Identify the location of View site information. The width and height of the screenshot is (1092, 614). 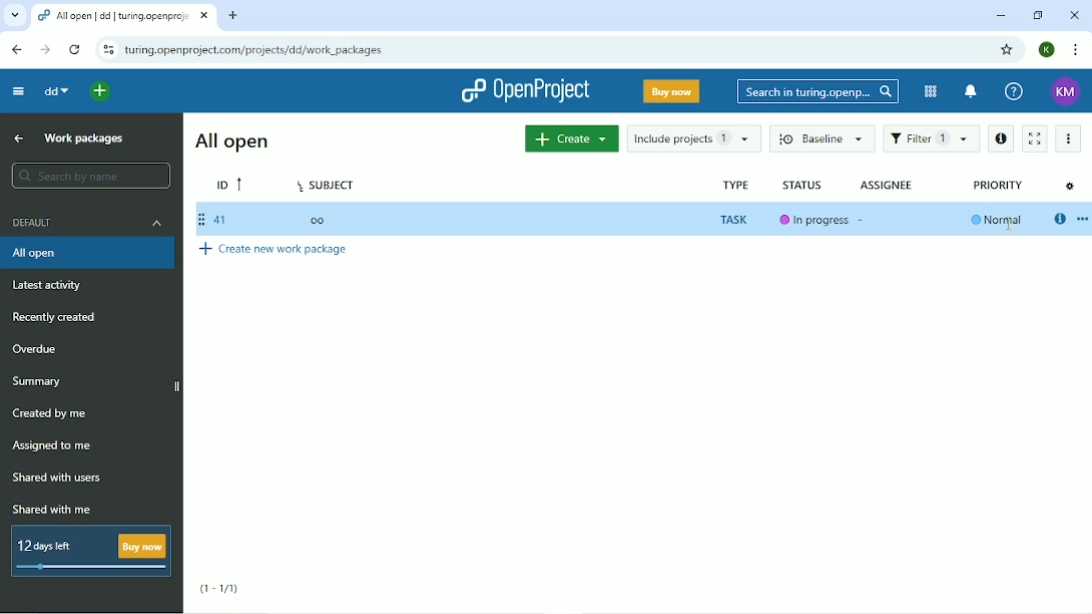
(106, 50).